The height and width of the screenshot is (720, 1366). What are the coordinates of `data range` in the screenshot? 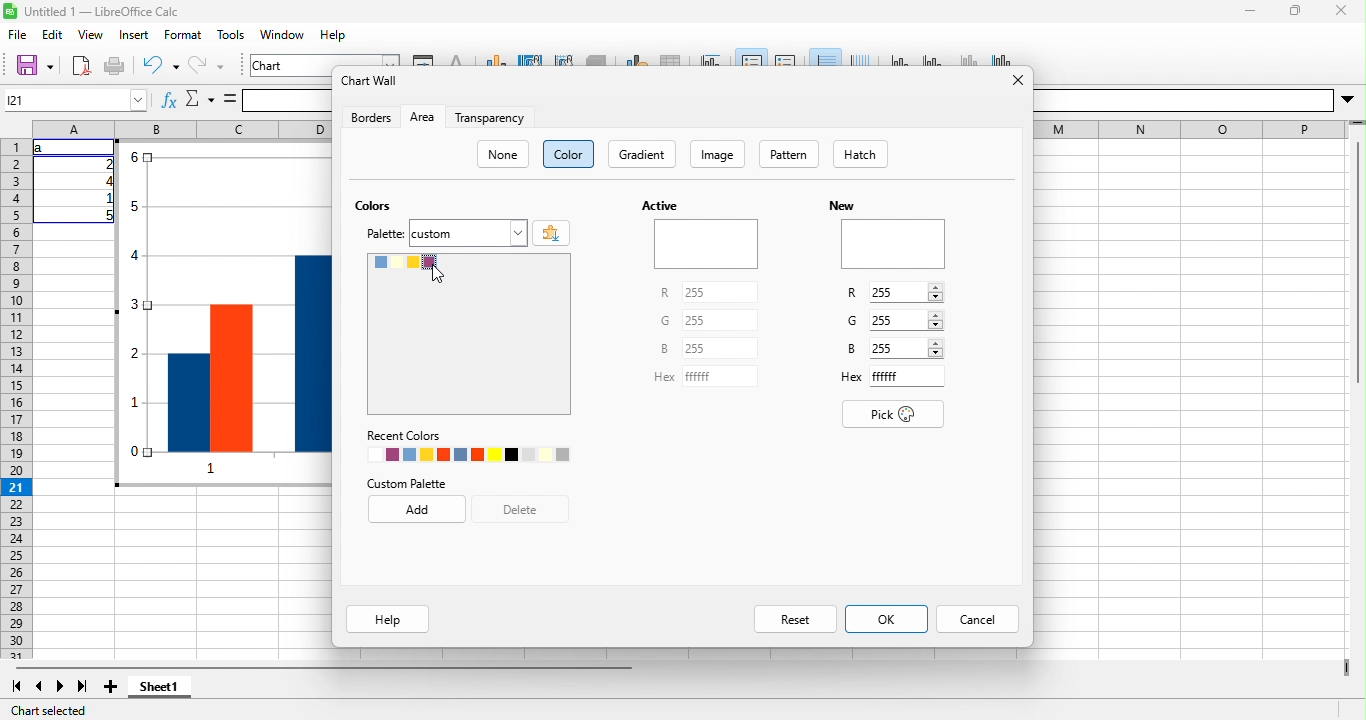 It's located at (636, 59).